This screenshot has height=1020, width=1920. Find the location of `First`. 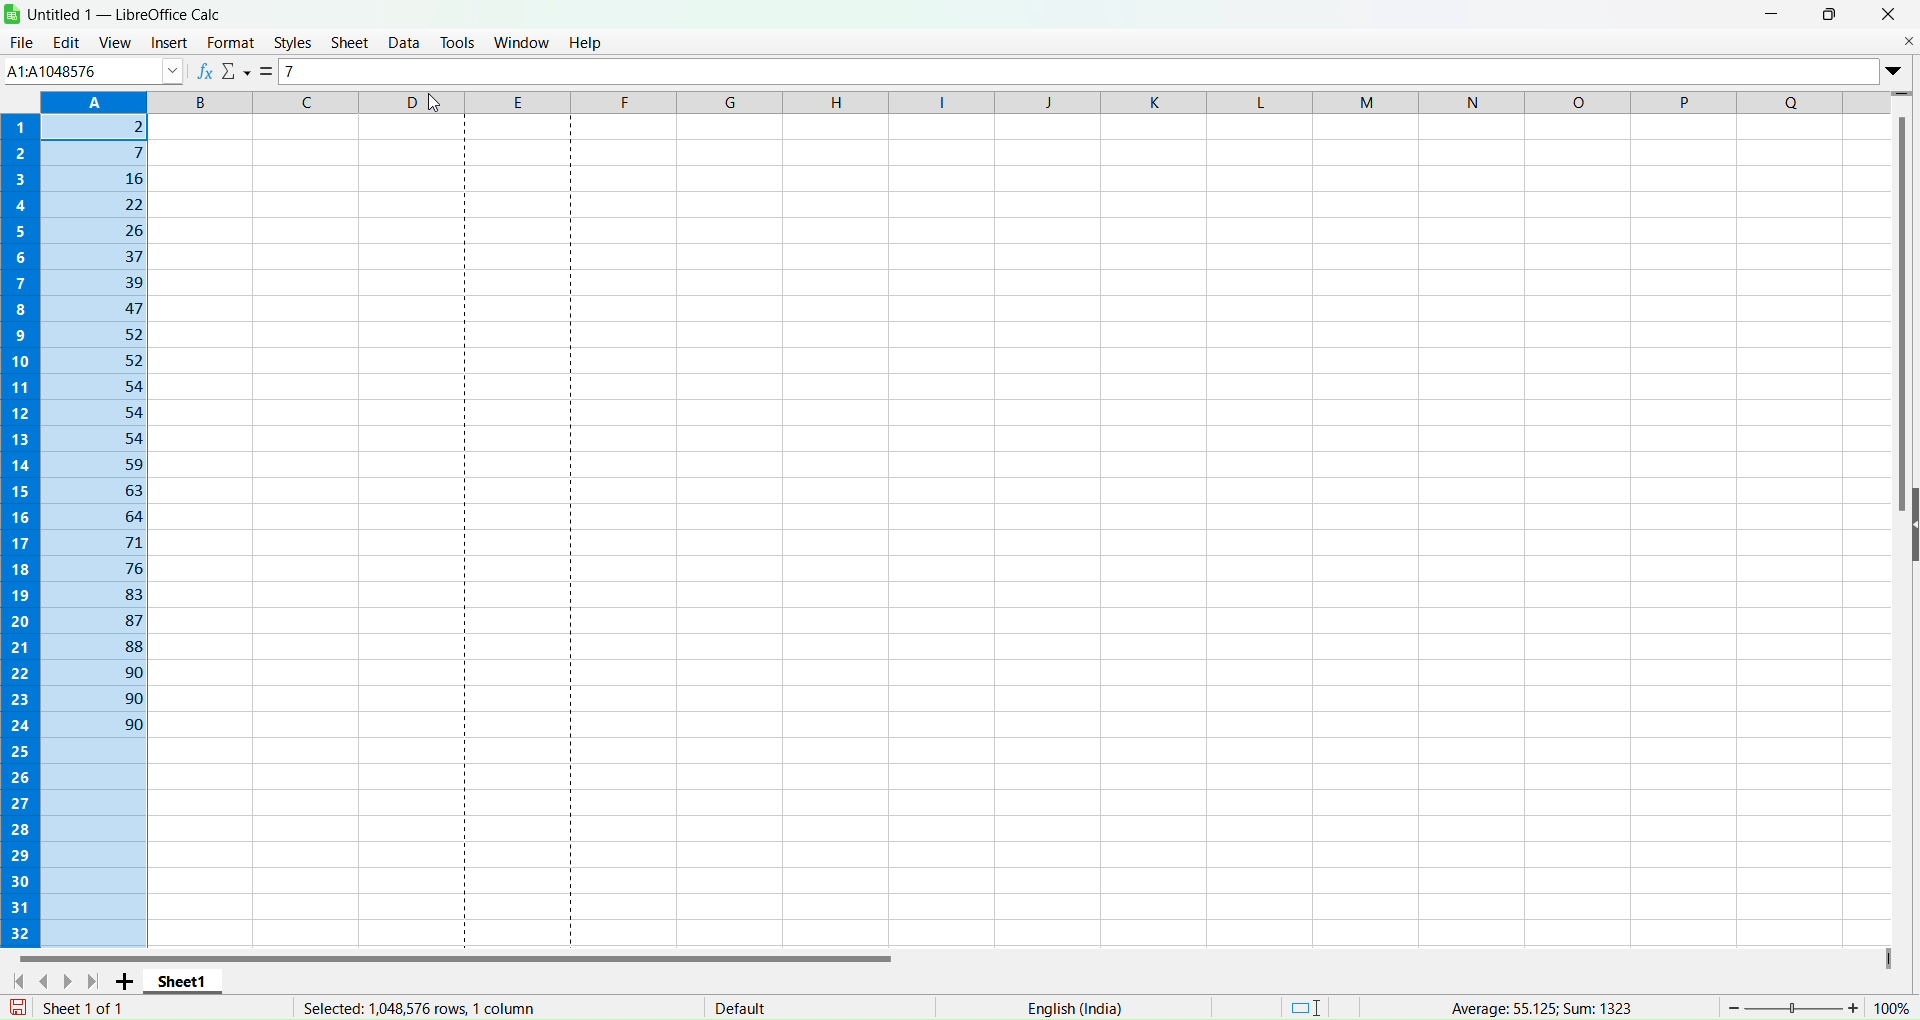

First is located at coordinates (19, 981).